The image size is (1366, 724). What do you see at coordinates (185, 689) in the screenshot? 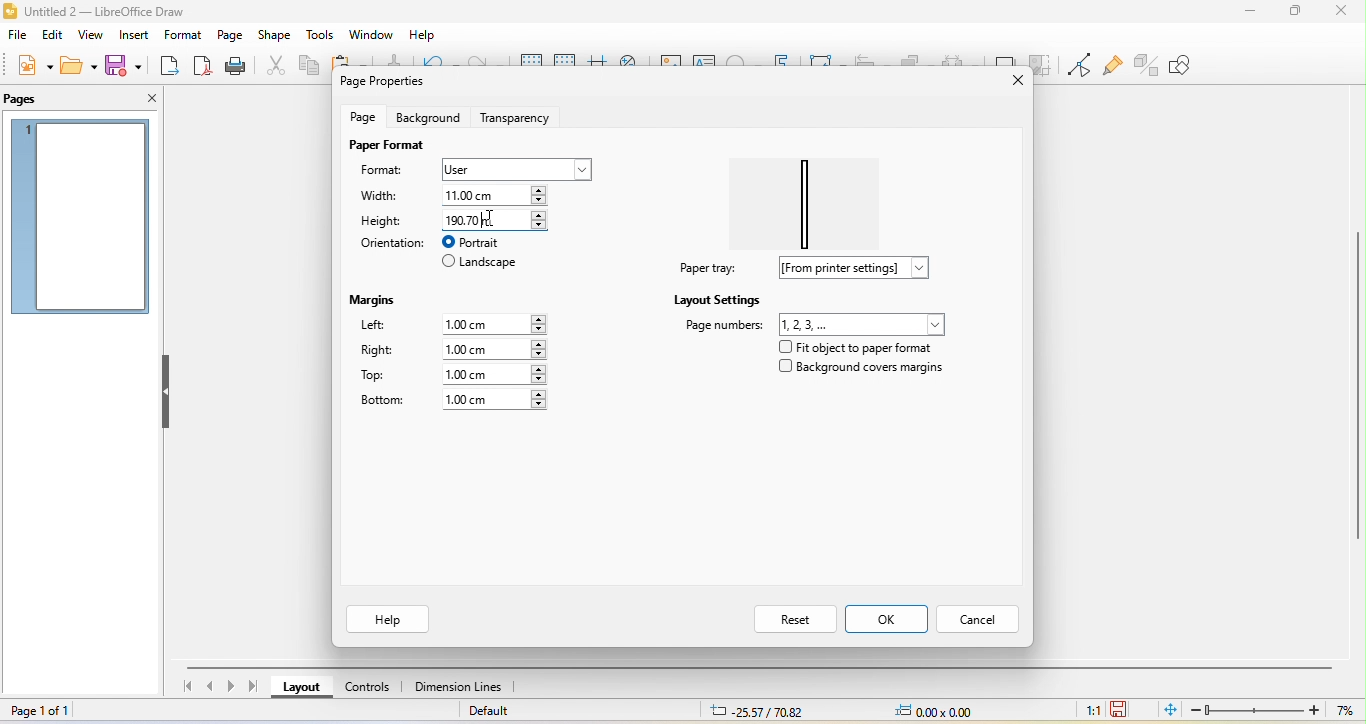
I see `first page` at bounding box center [185, 689].